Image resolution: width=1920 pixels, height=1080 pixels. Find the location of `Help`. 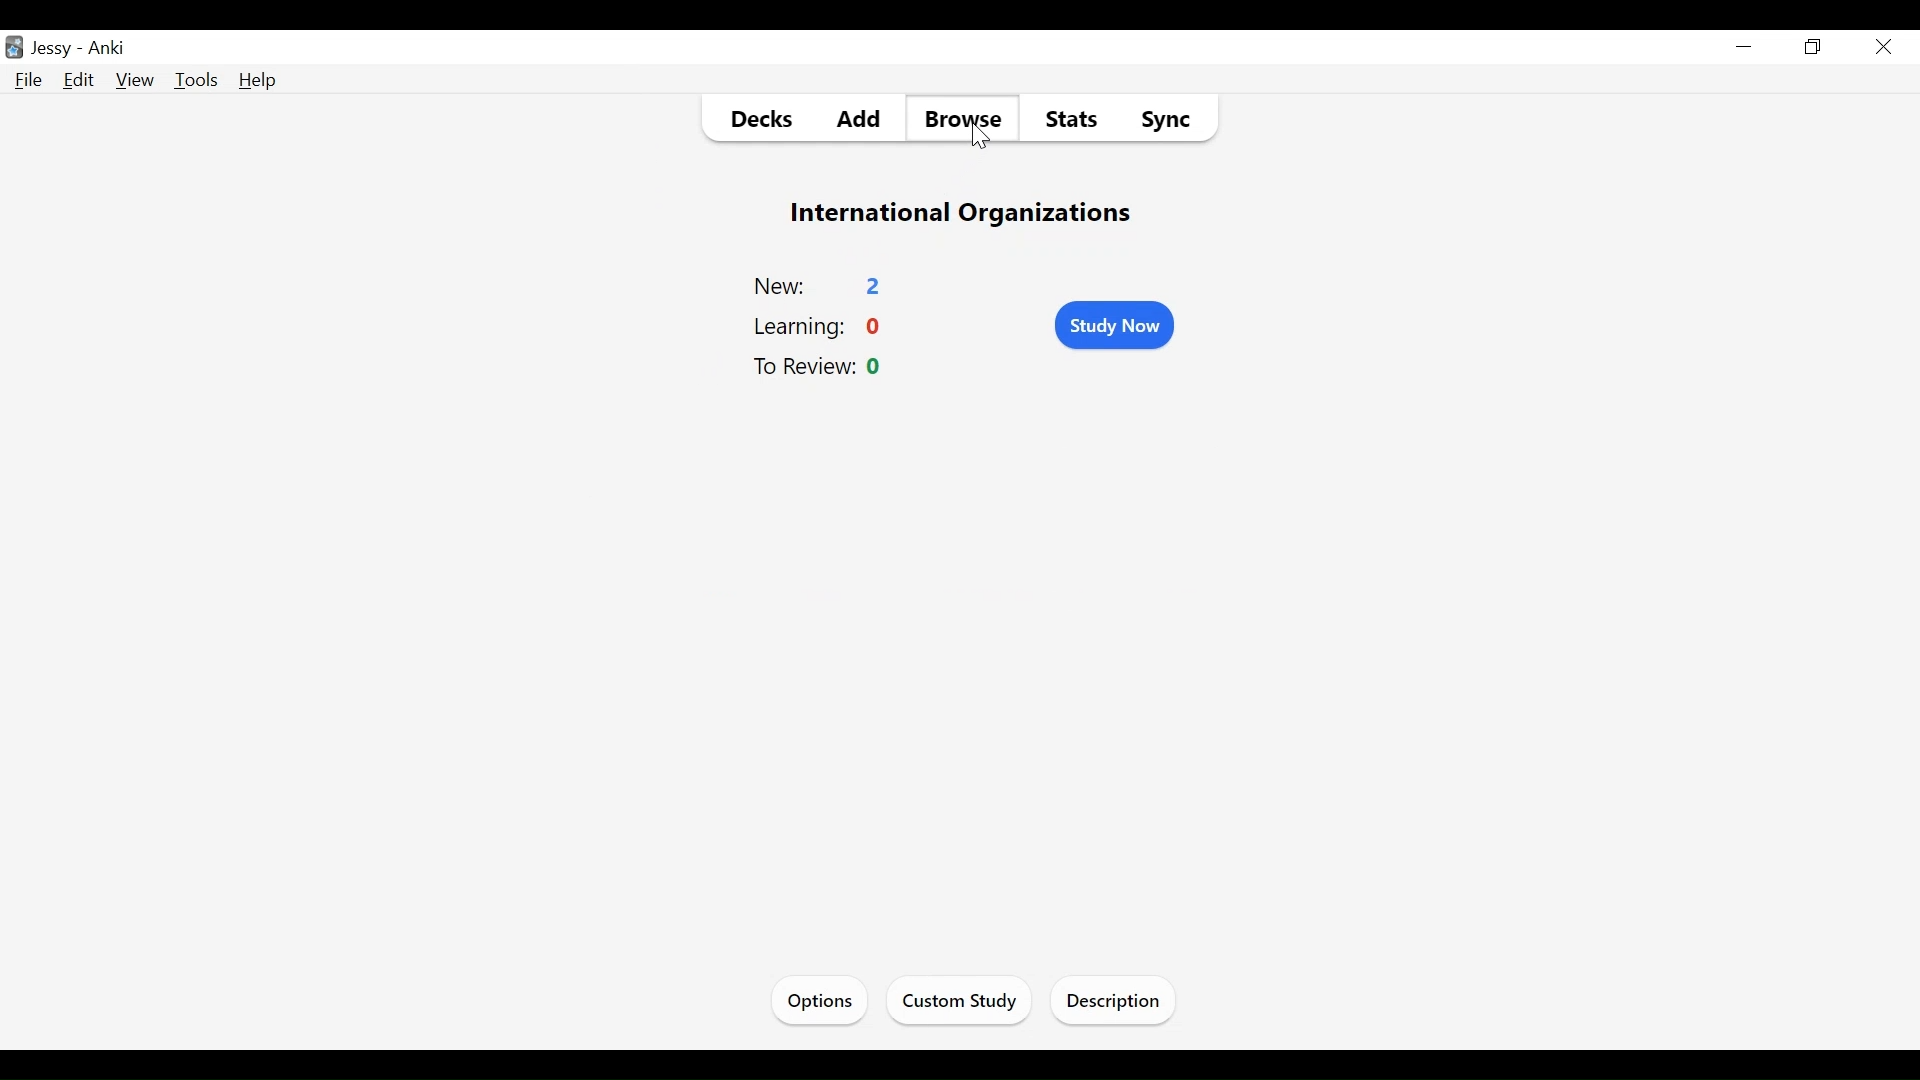

Help is located at coordinates (257, 80).